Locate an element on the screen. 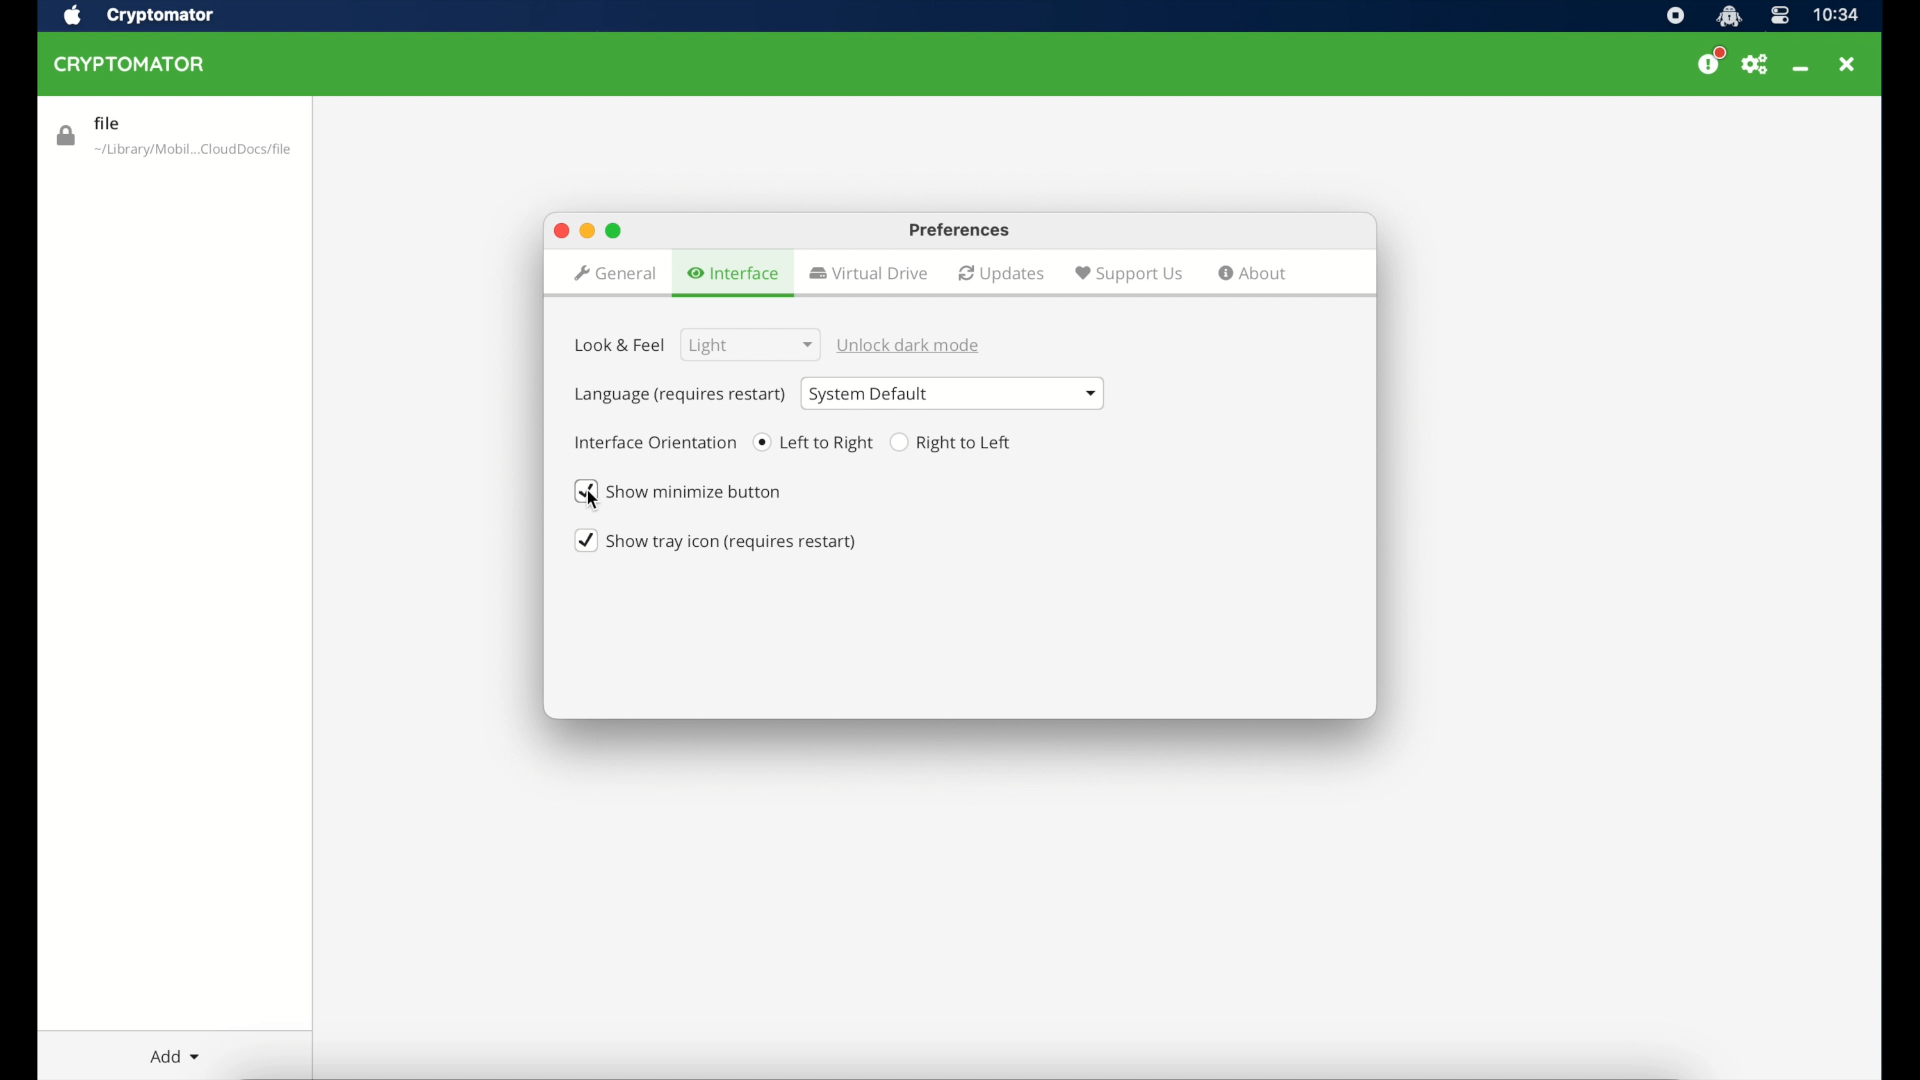 The width and height of the screenshot is (1920, 1080). cryptomator is located at coordinates (161, 15).